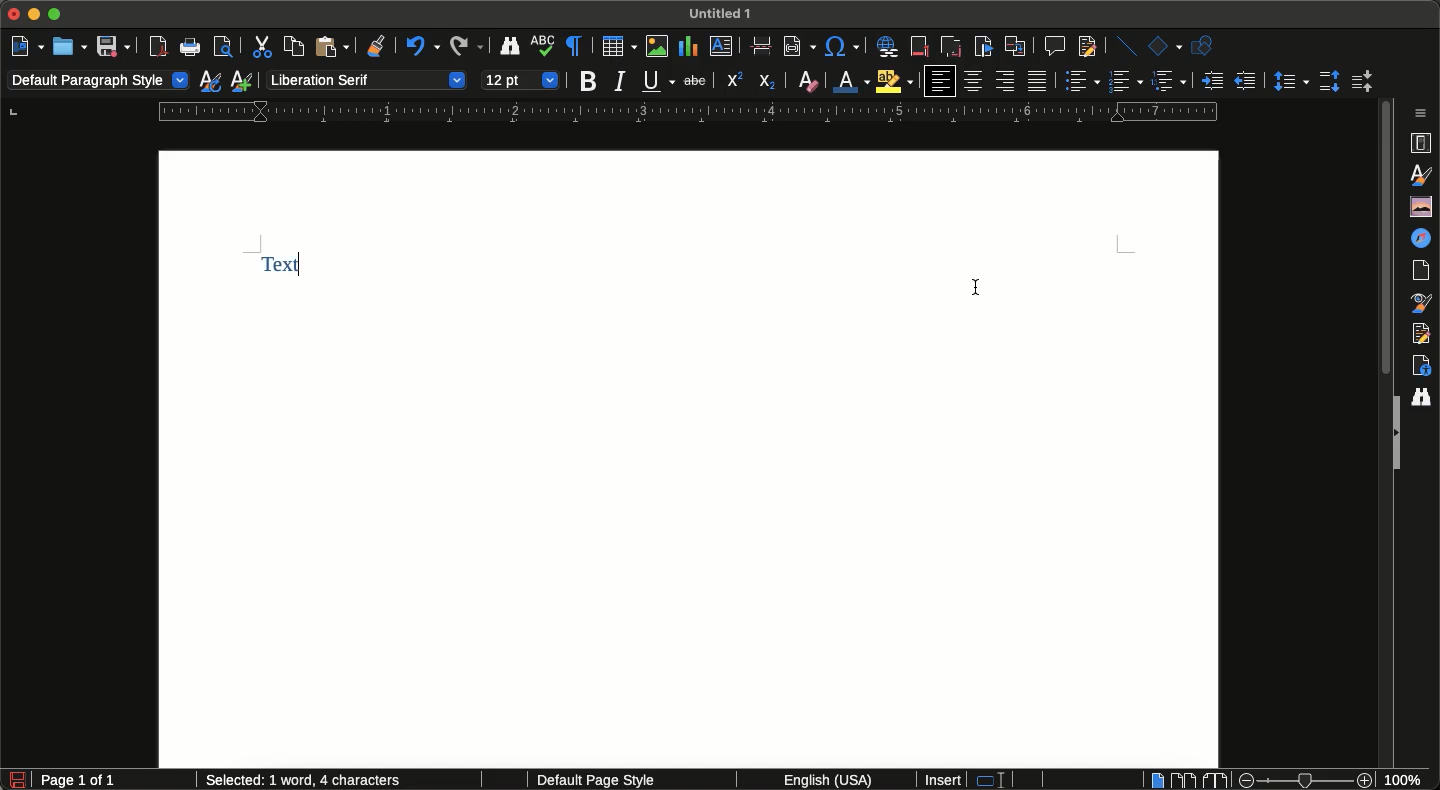 This screenshot has height=790, width=1440. Describe the element at coordinates (1212, 80) in the screenshot. I see `Increase` at that location.